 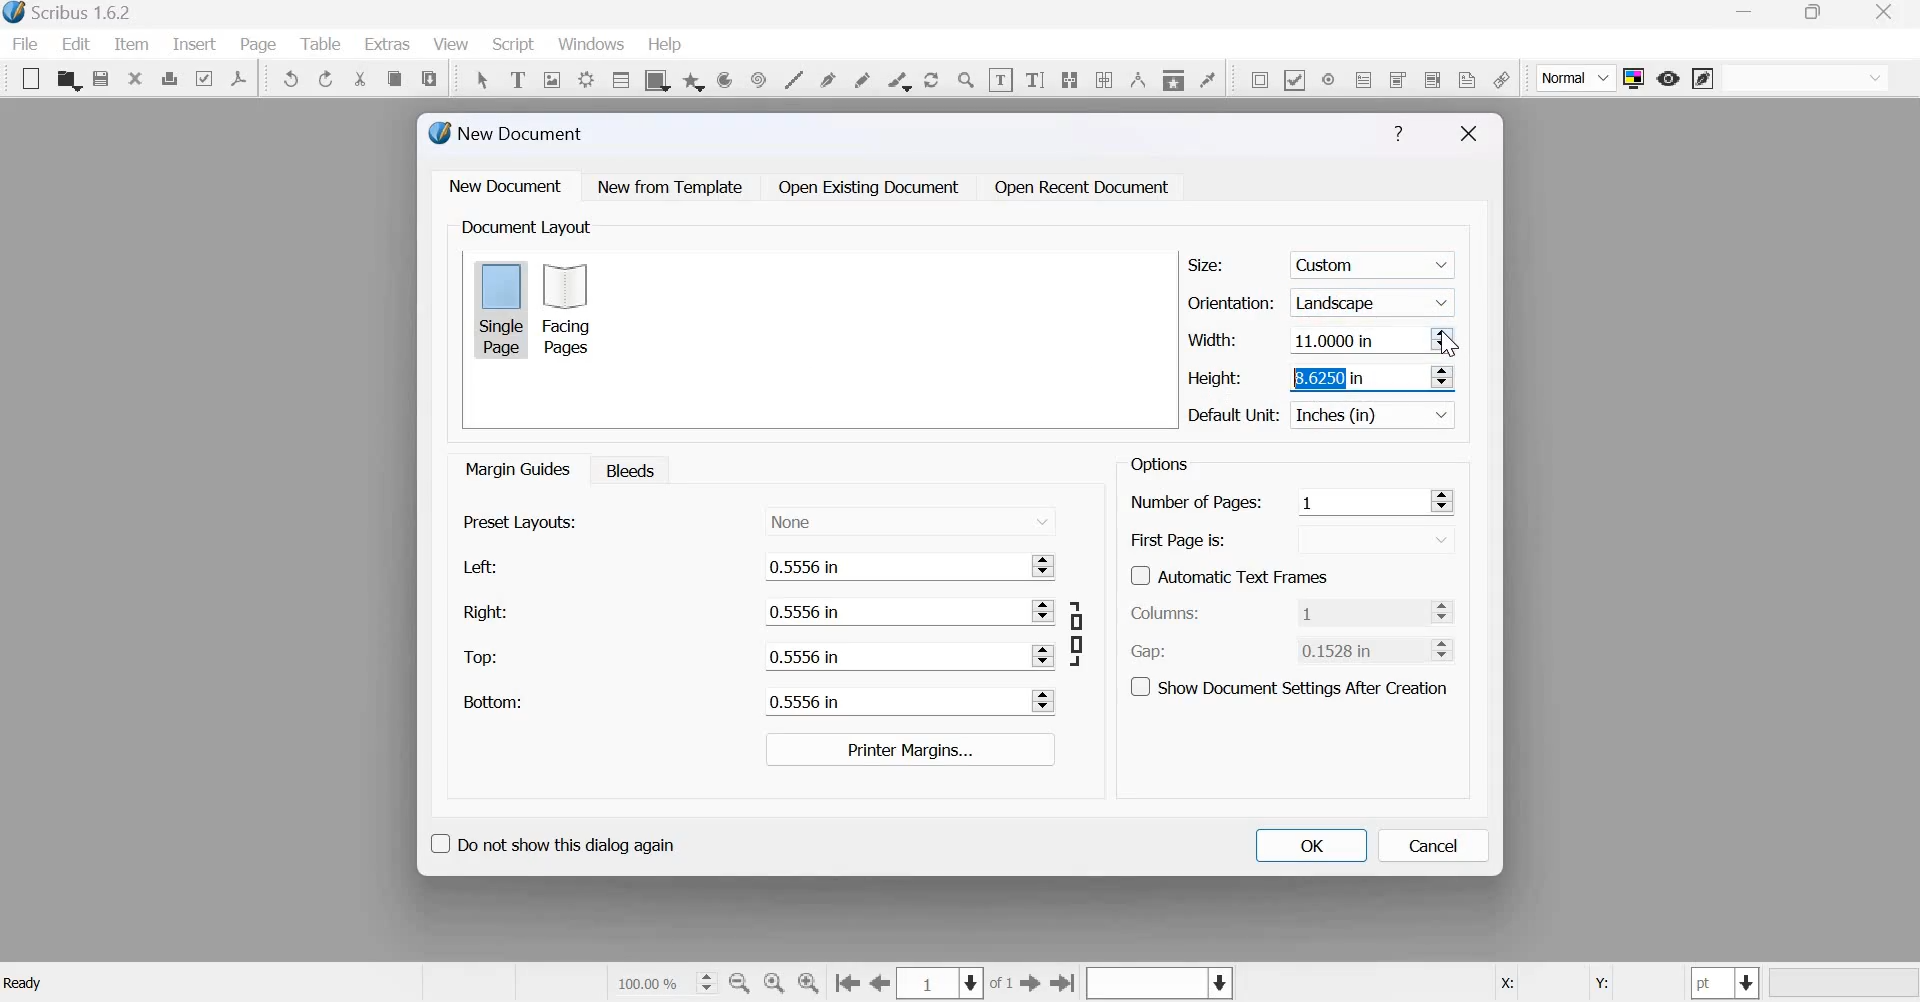 What do you see at coordinates (431, 76) in the screenshot?
I see `paste` at bounding box center [431, 76].